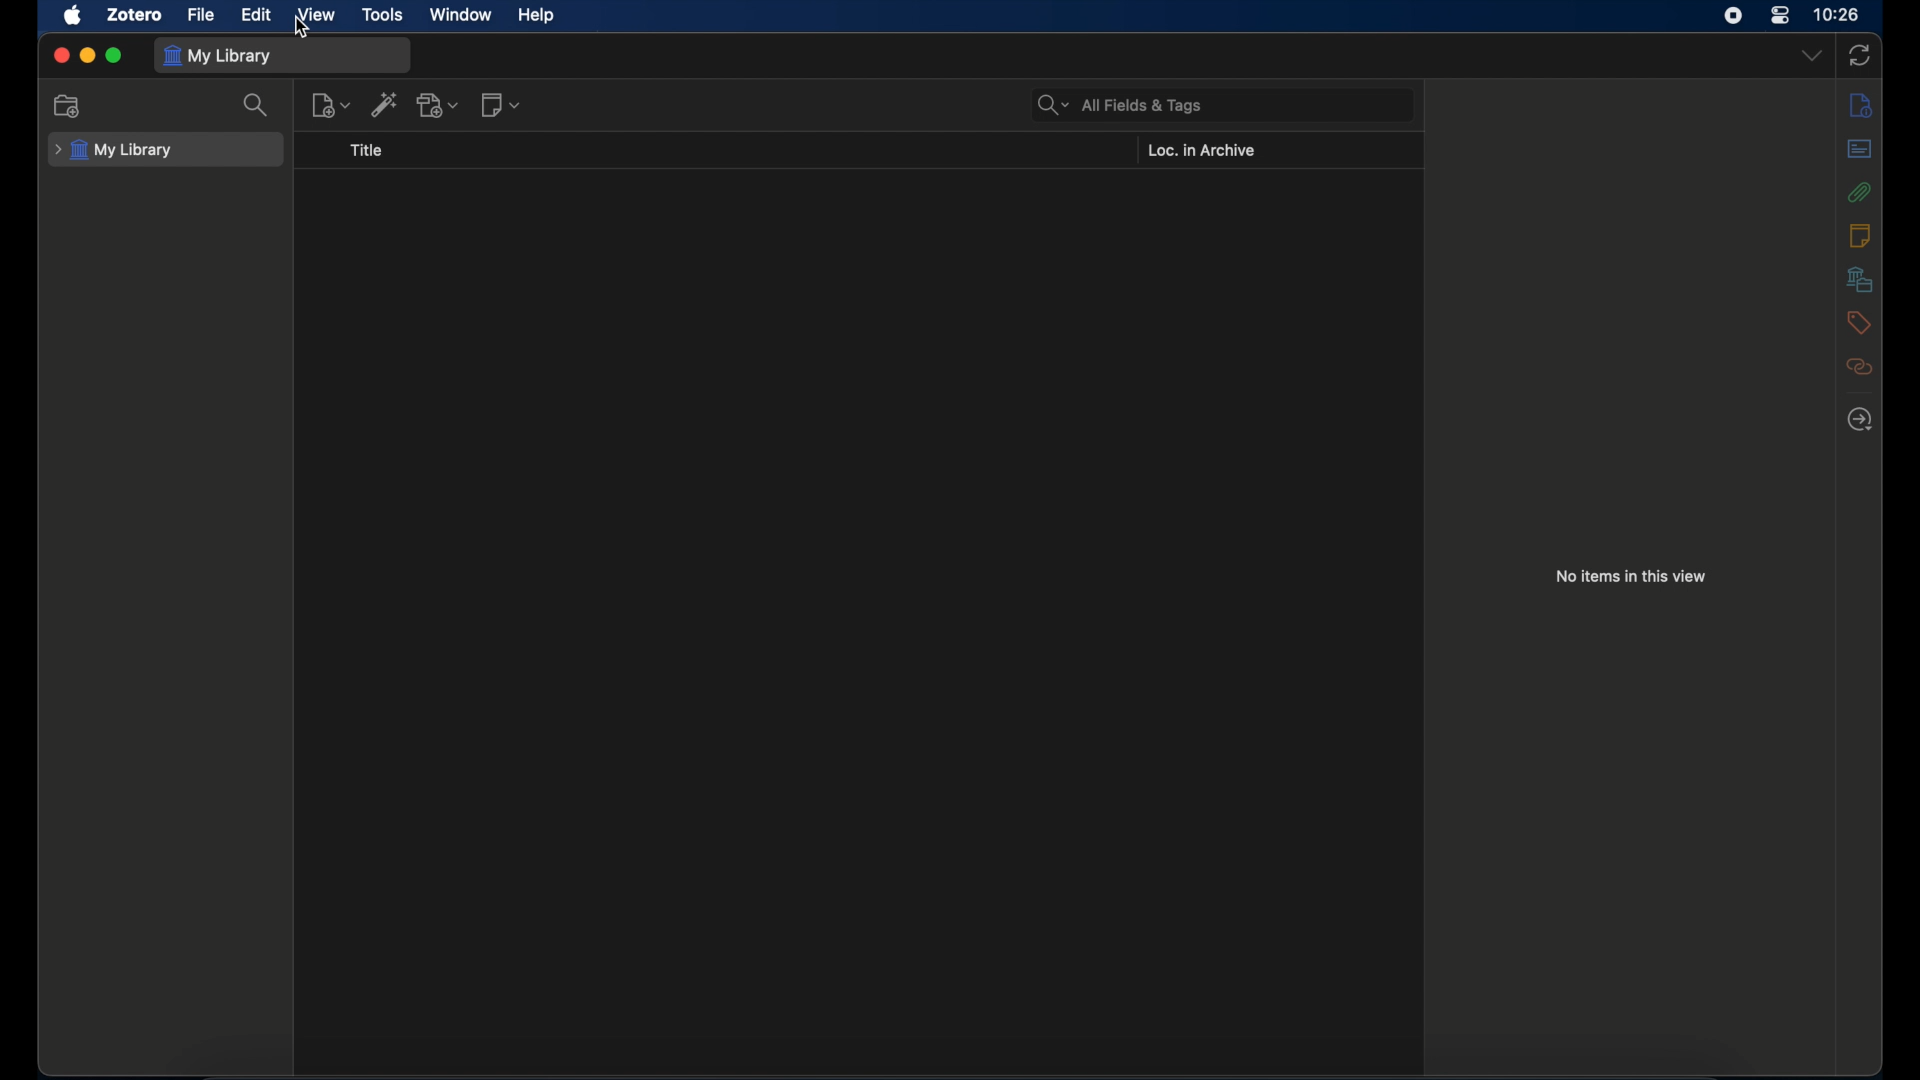  What do you see at coordinates (115, 55) in the screenshot?
I see `maximize` at bounding box center [115, 55].